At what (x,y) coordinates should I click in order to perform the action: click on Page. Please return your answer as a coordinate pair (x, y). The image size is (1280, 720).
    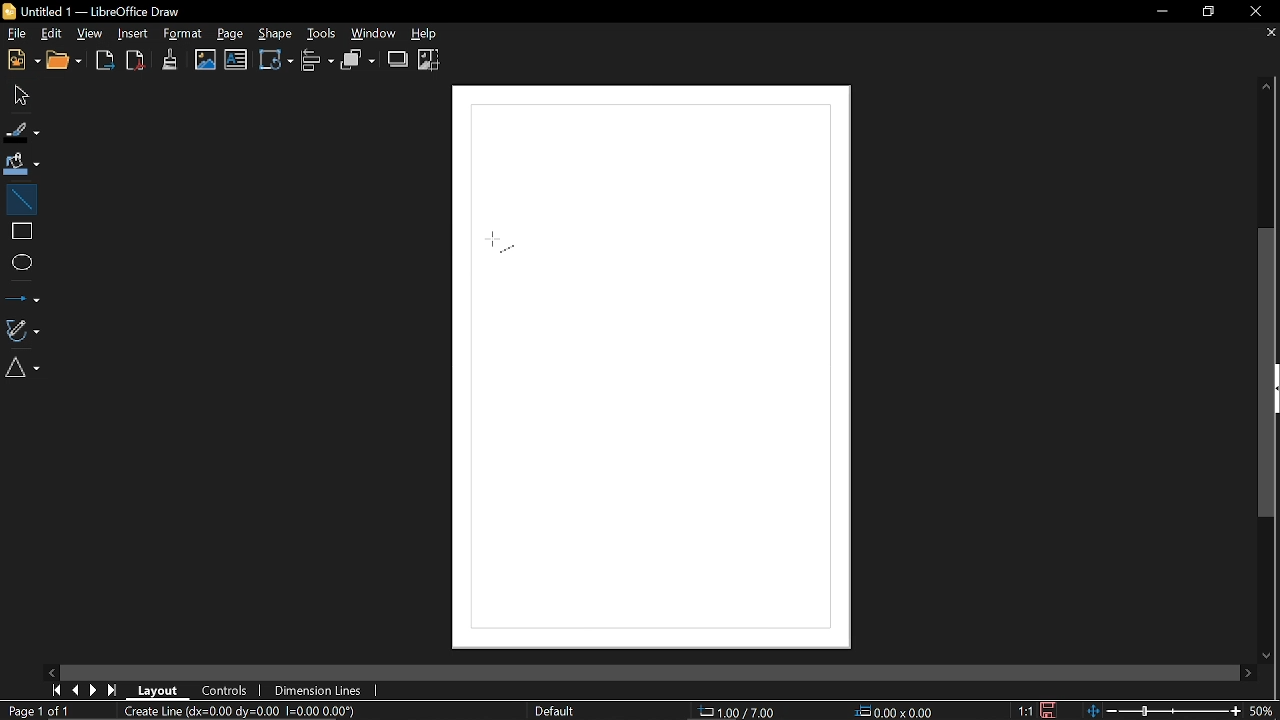
    Looking at the image, I should click on (232, 36).